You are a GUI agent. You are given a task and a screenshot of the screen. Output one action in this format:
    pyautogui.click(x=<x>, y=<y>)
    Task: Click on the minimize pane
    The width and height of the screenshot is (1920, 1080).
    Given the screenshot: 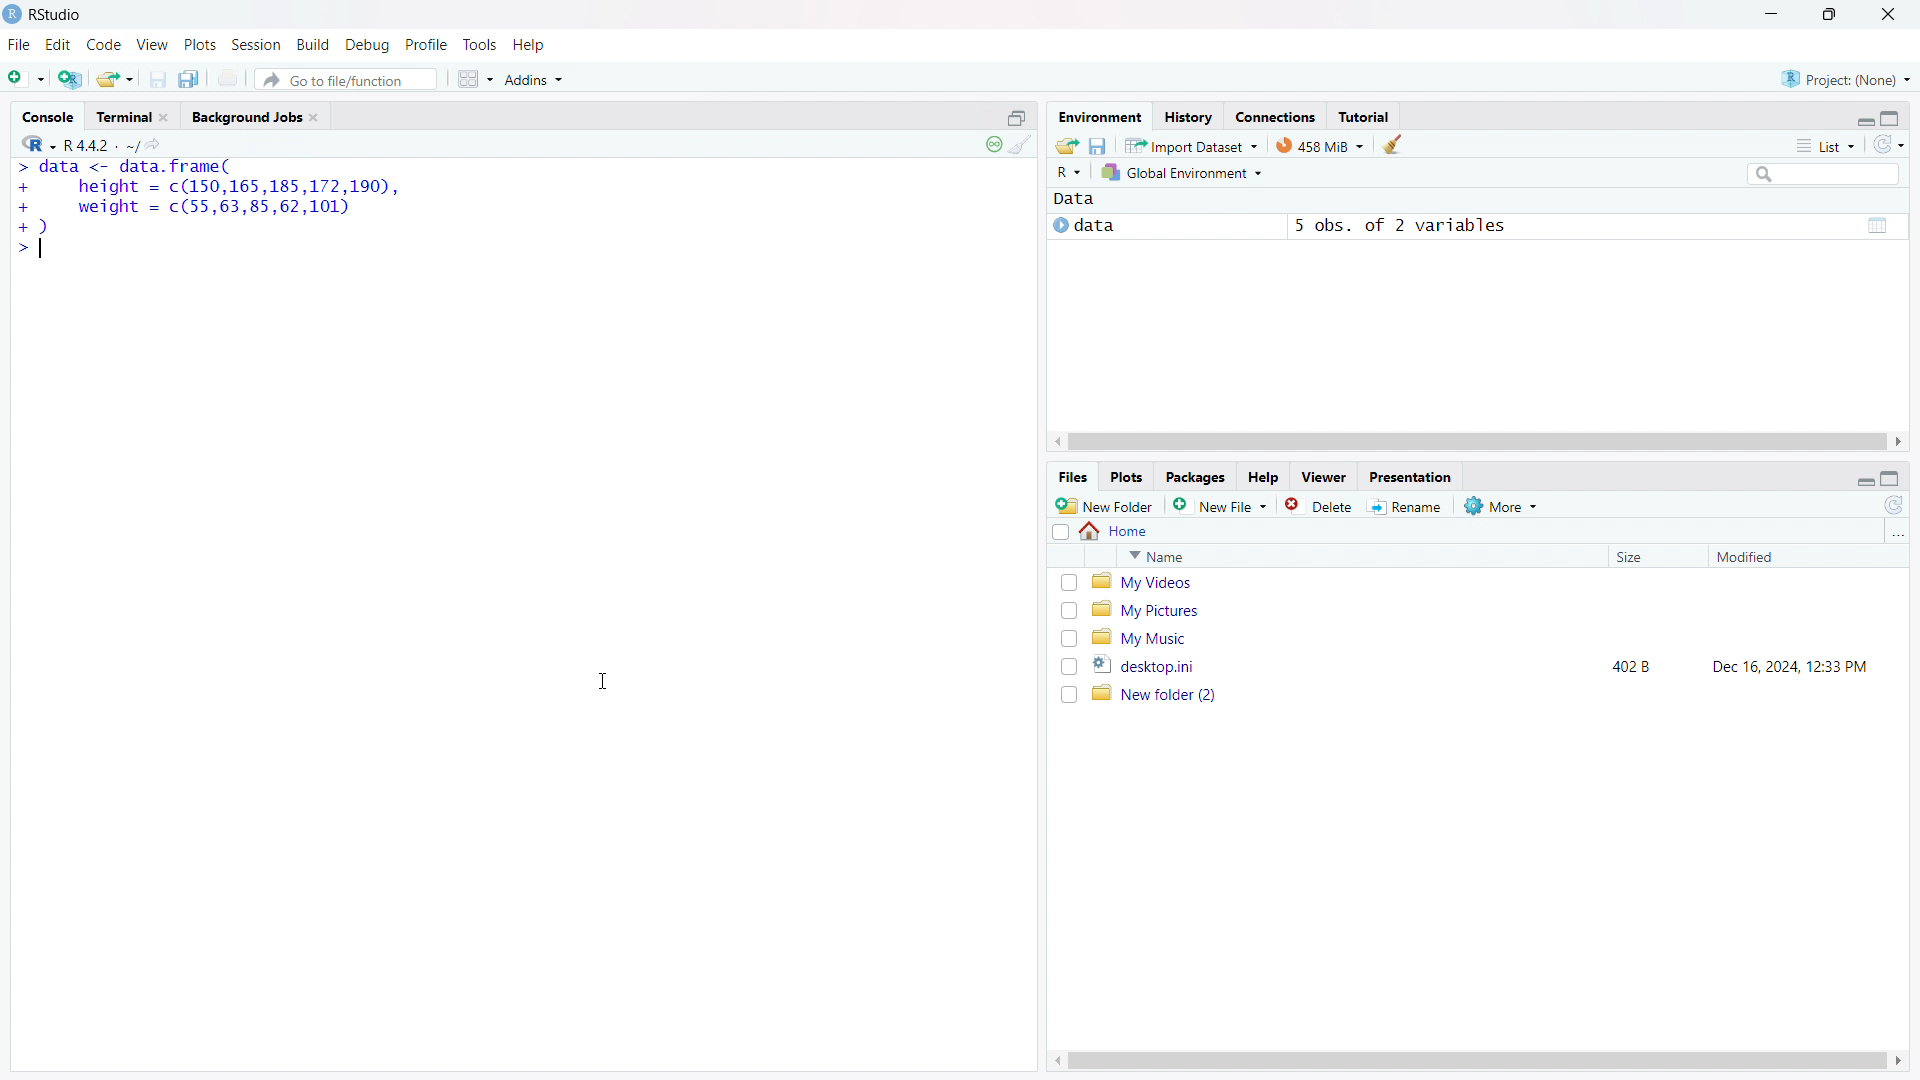 What is the action you would take?
    pyautogui.click(x=1865, y=478)
    